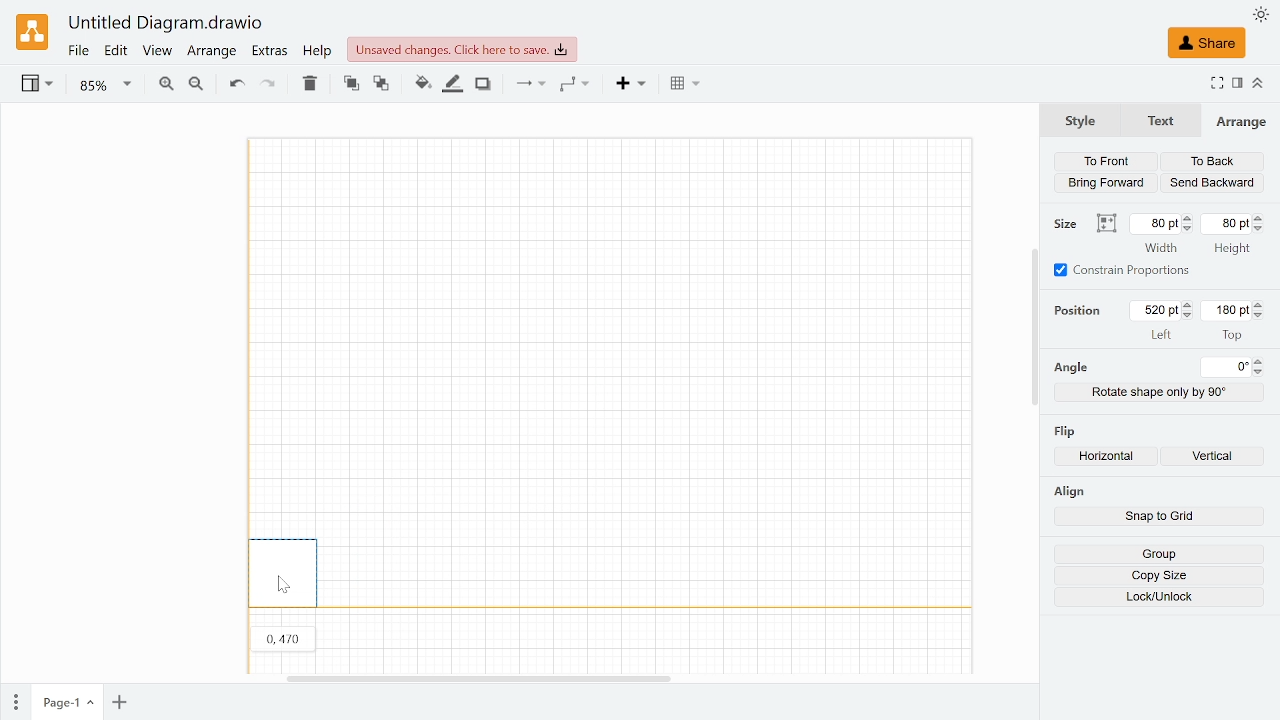  Describe the element at coordinates (633, 85) in the screenshot. I see `Insert` at that location.